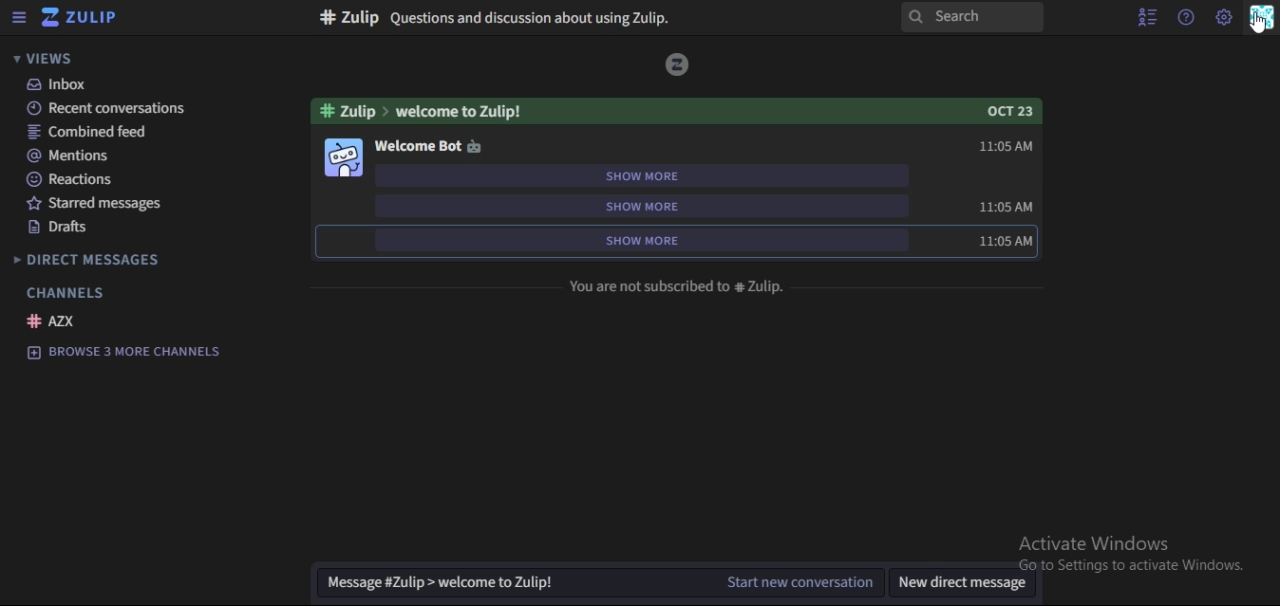 The height and width of the screenshot is (606, 1280). Describe the element at coordinates (102, 258) in the screenshot. I see `direct messages` at that location.